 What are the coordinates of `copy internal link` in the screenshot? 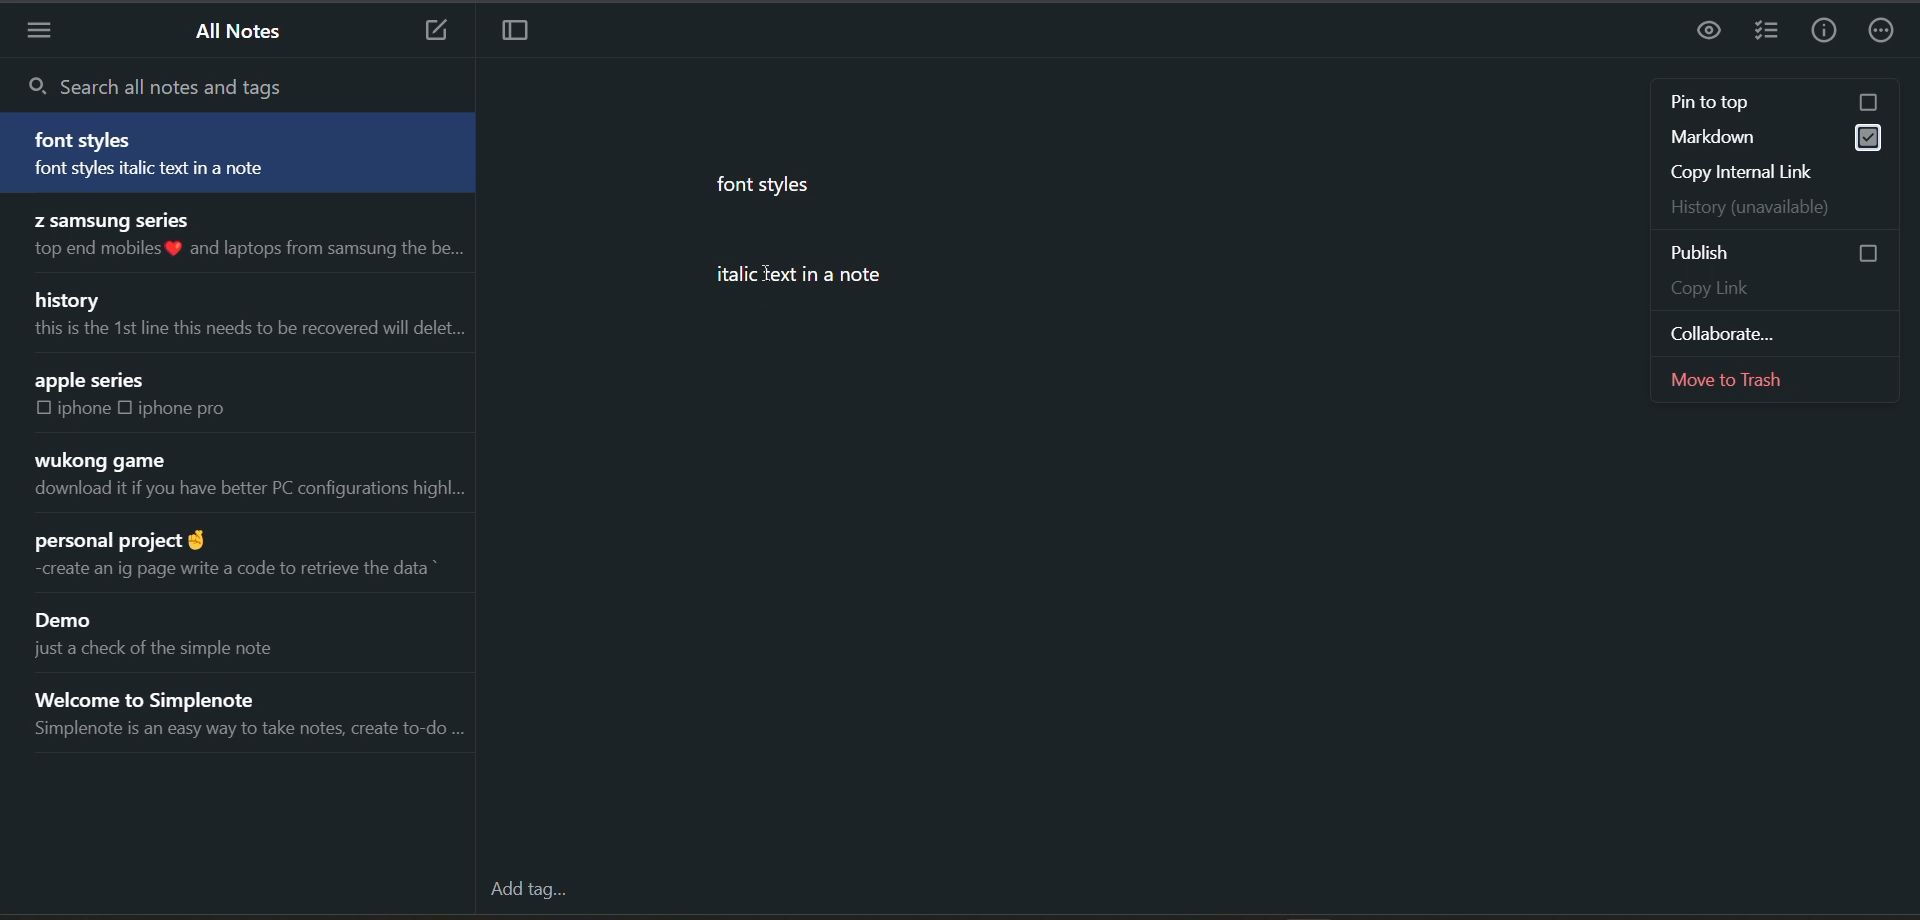 It's located at (1771, 172).